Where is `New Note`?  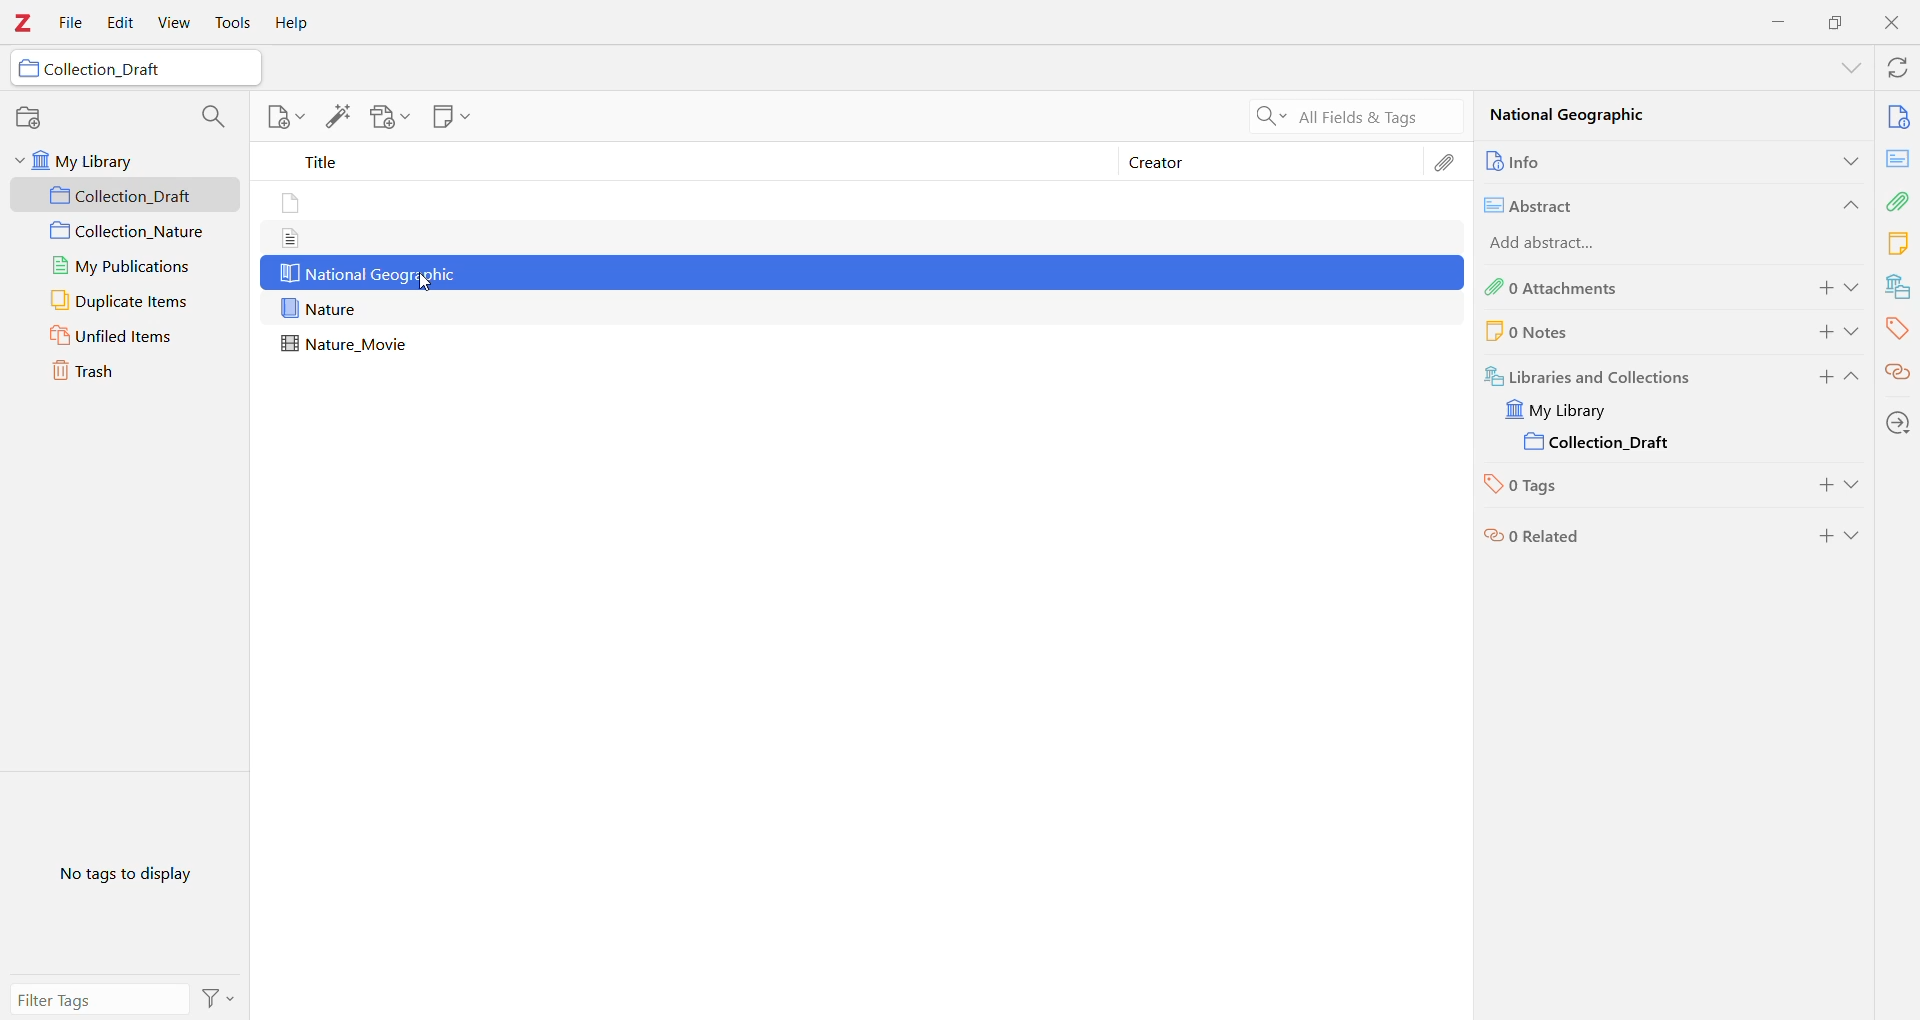
New Note is located at coordinates (451, 117).